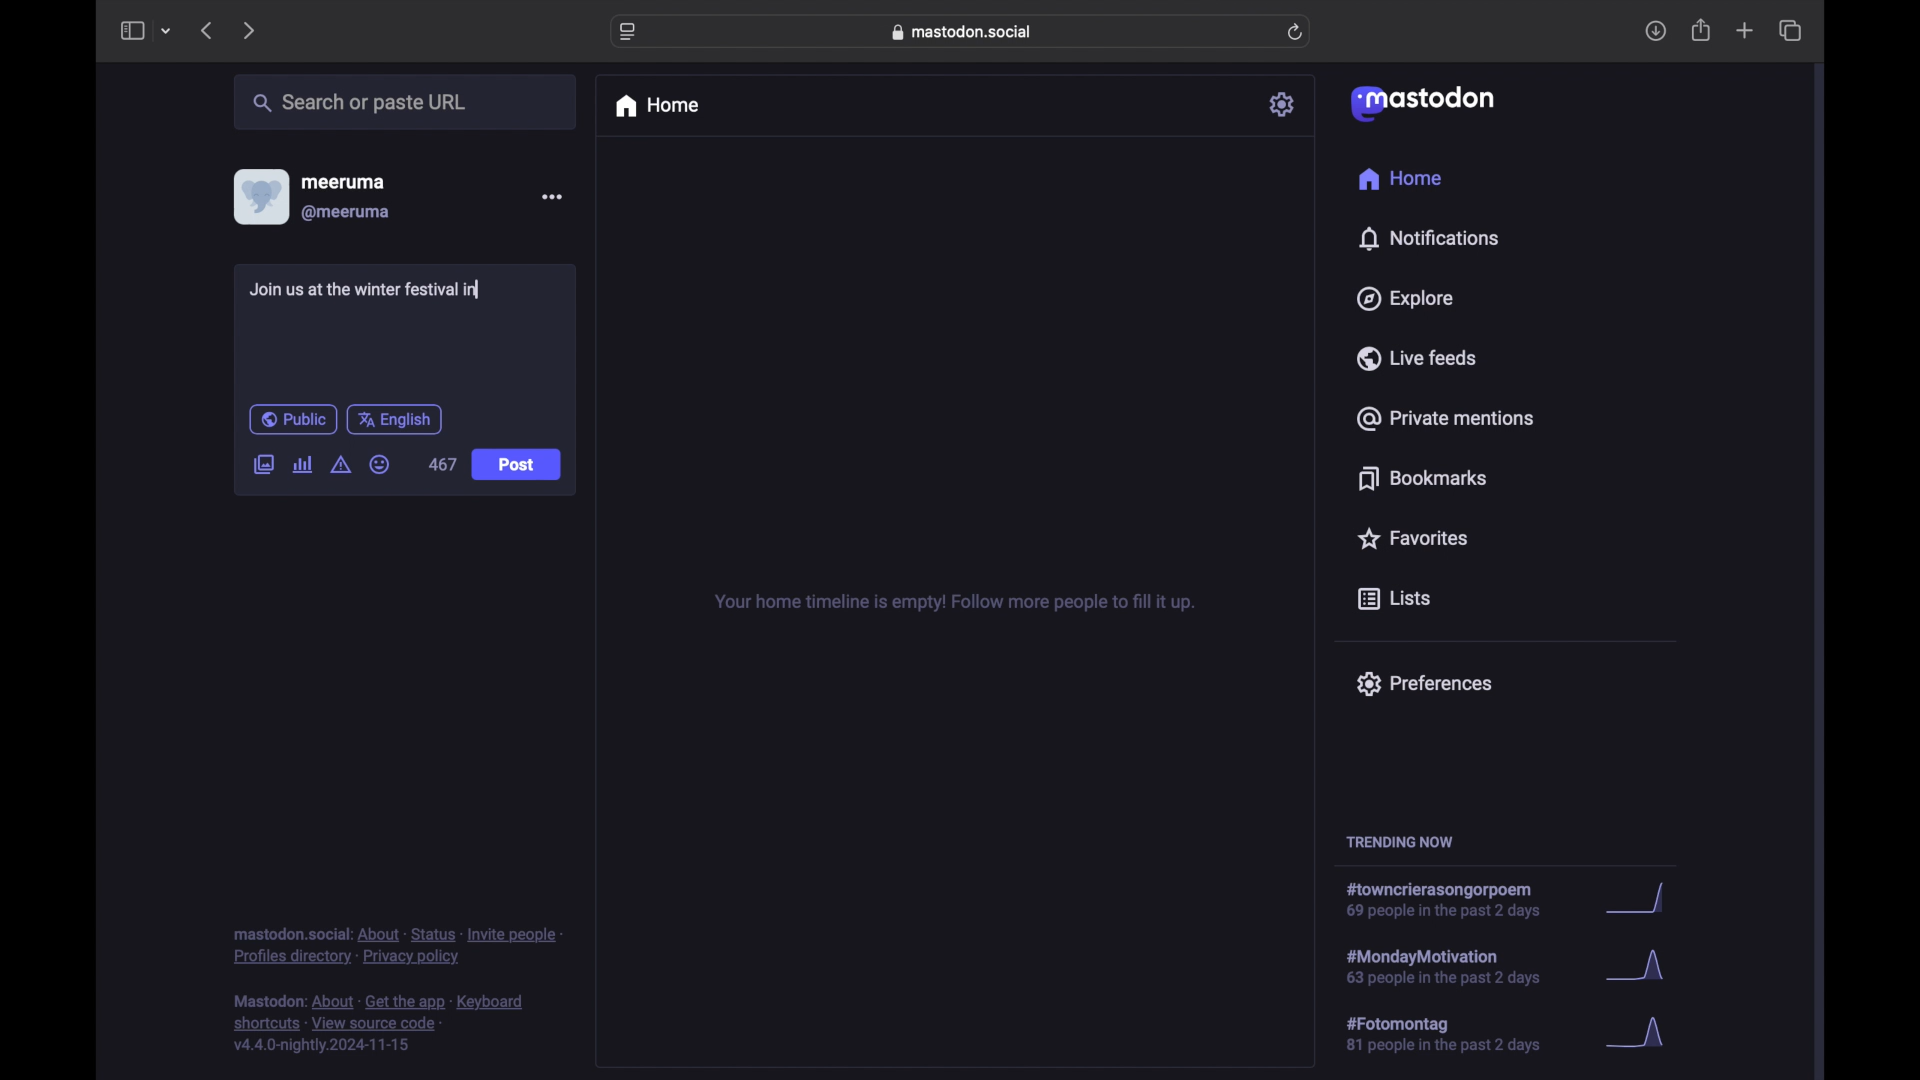 The image size is (1920, 1080). What do you see at coordinates (263, 466) in the screenshot?
I see `add image` at bounding box center [263, 466].